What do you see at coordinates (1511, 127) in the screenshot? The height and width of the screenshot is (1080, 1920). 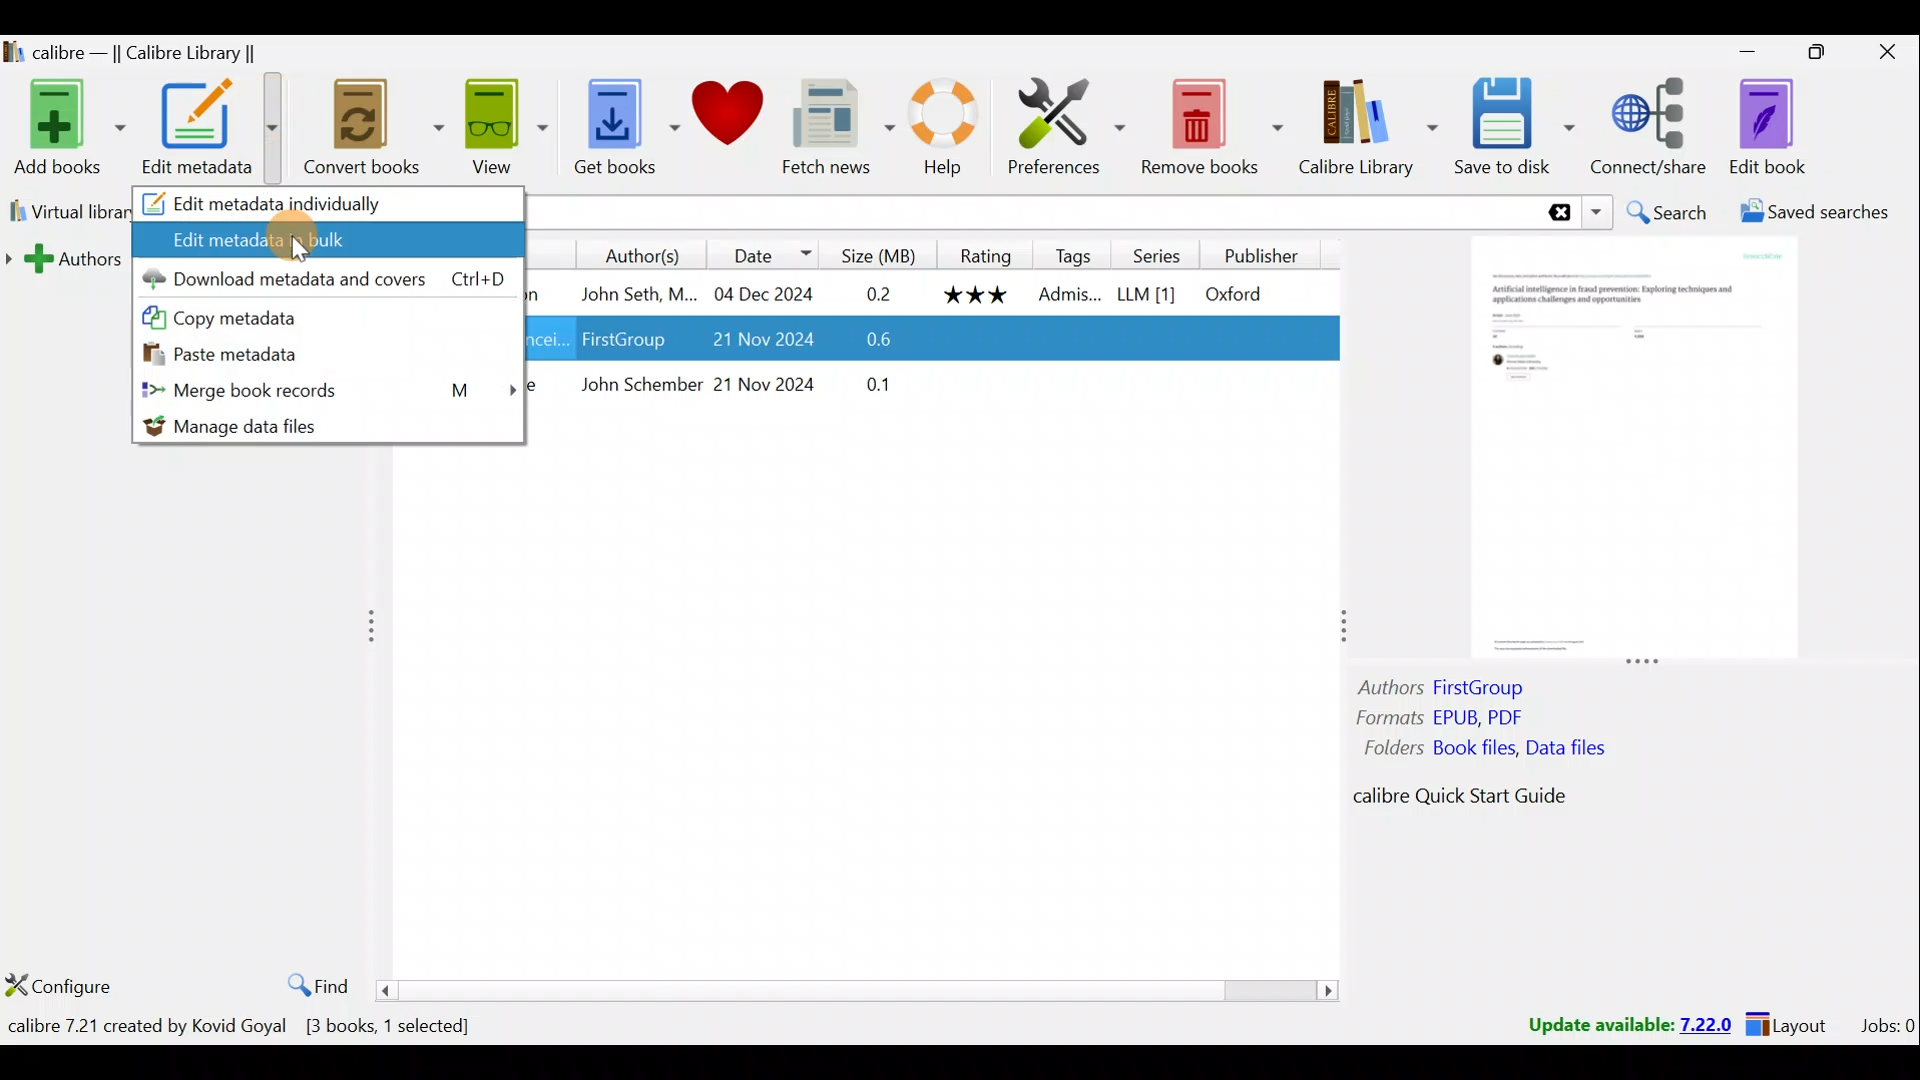 I see `Save to disk` at bounding box center [1511, 127].